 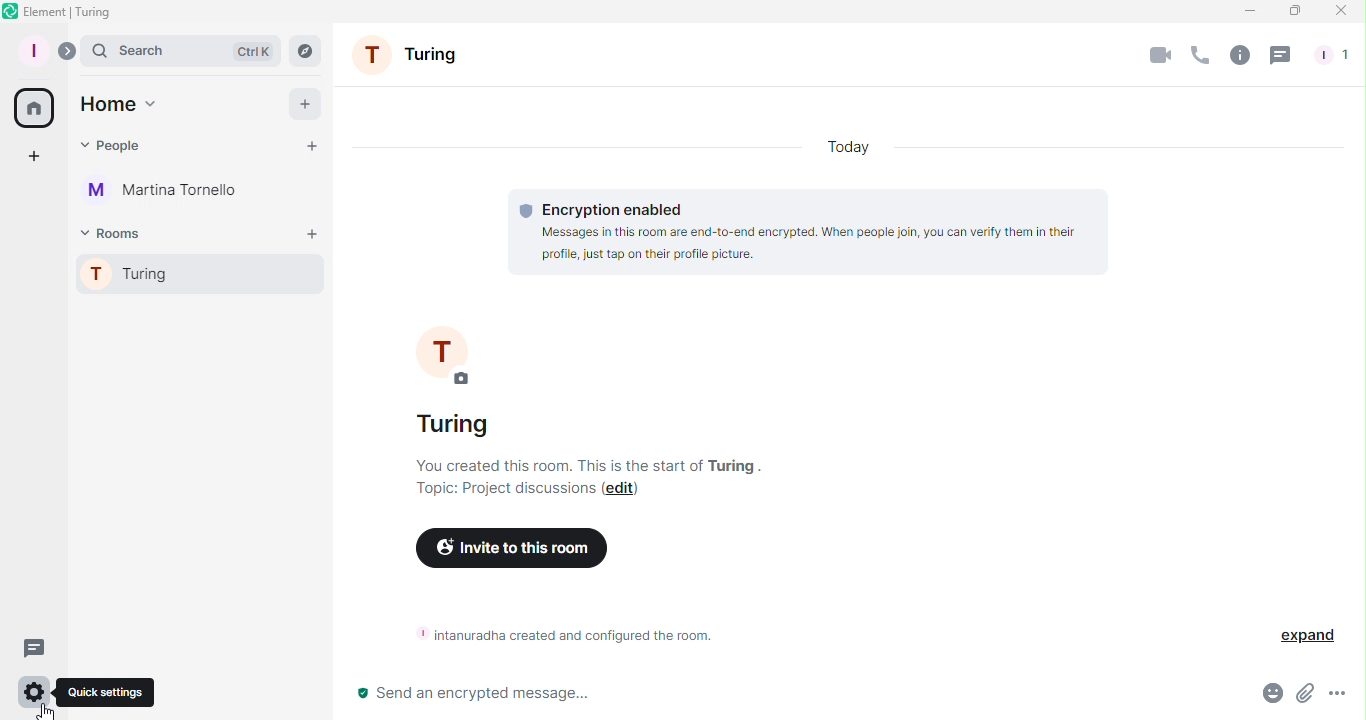 What do you see at coordinates (192, 271) in the screenshot?
I see `Turing` at bounding box center [192, 271].